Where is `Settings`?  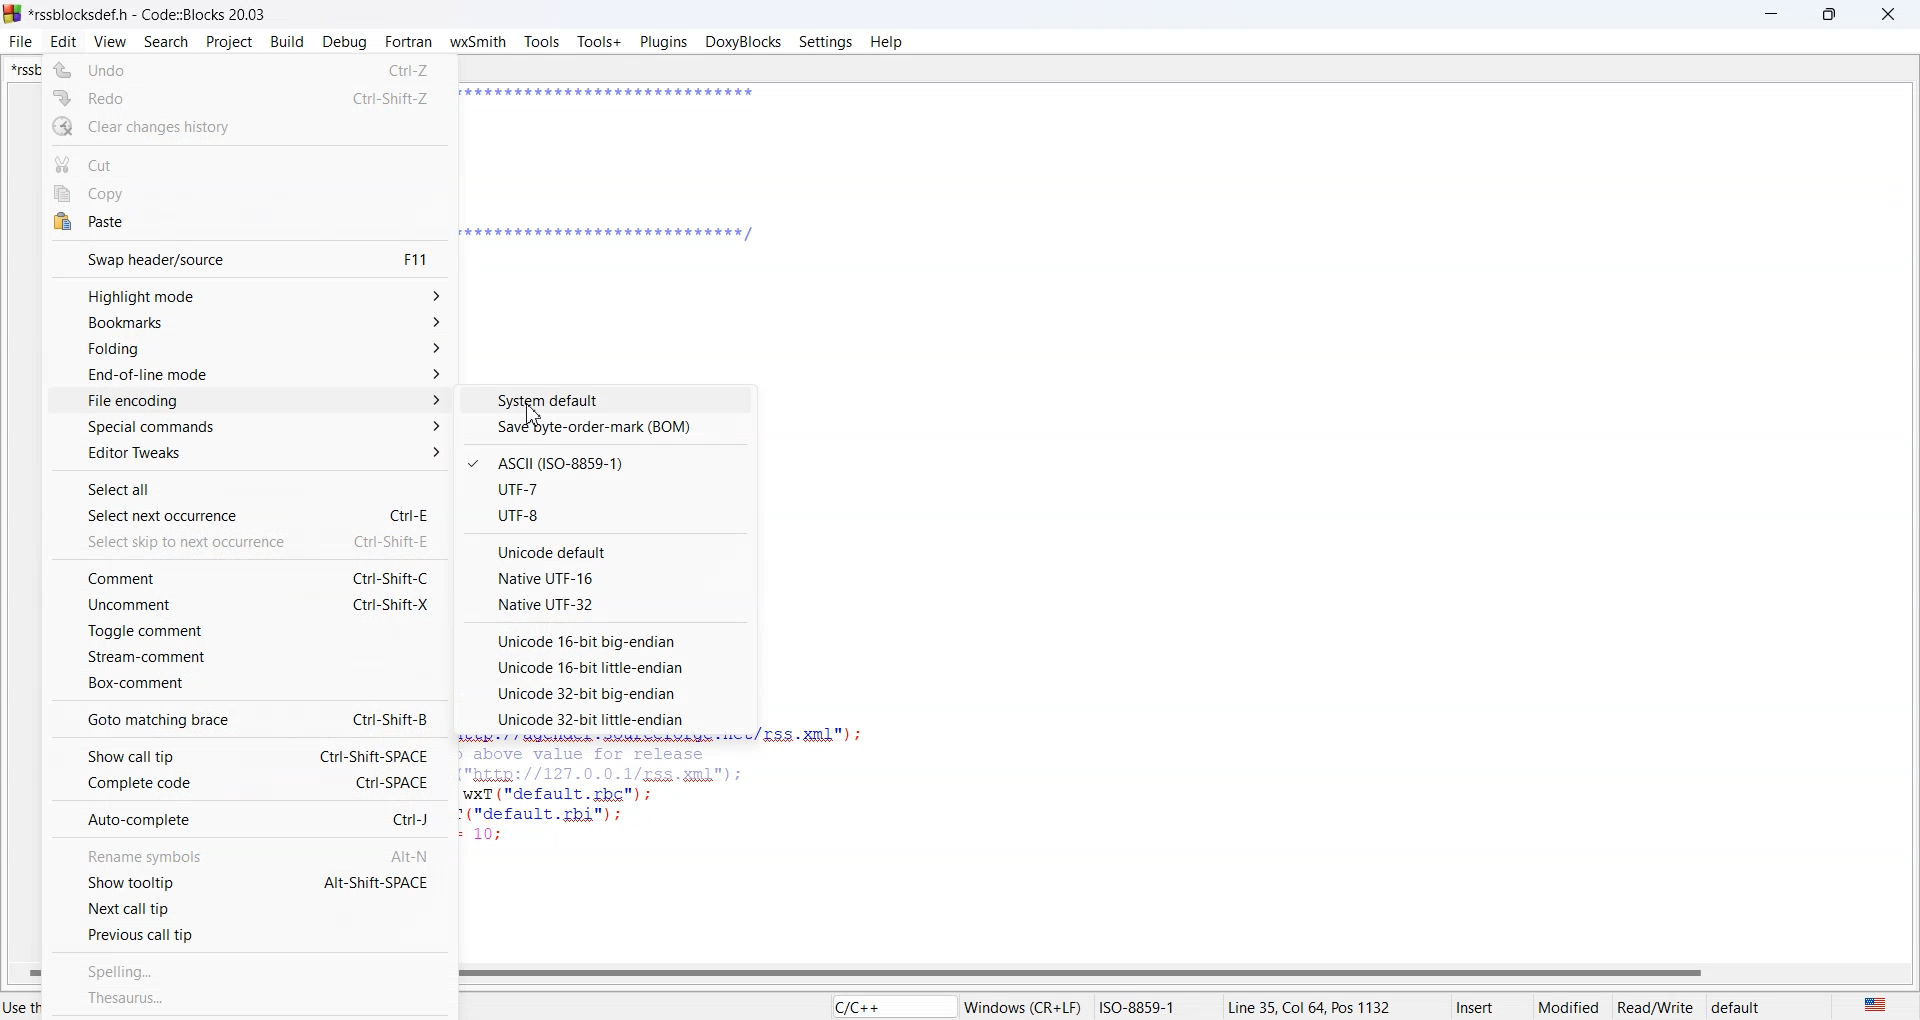
Settings is located at coordinates (826, 41).